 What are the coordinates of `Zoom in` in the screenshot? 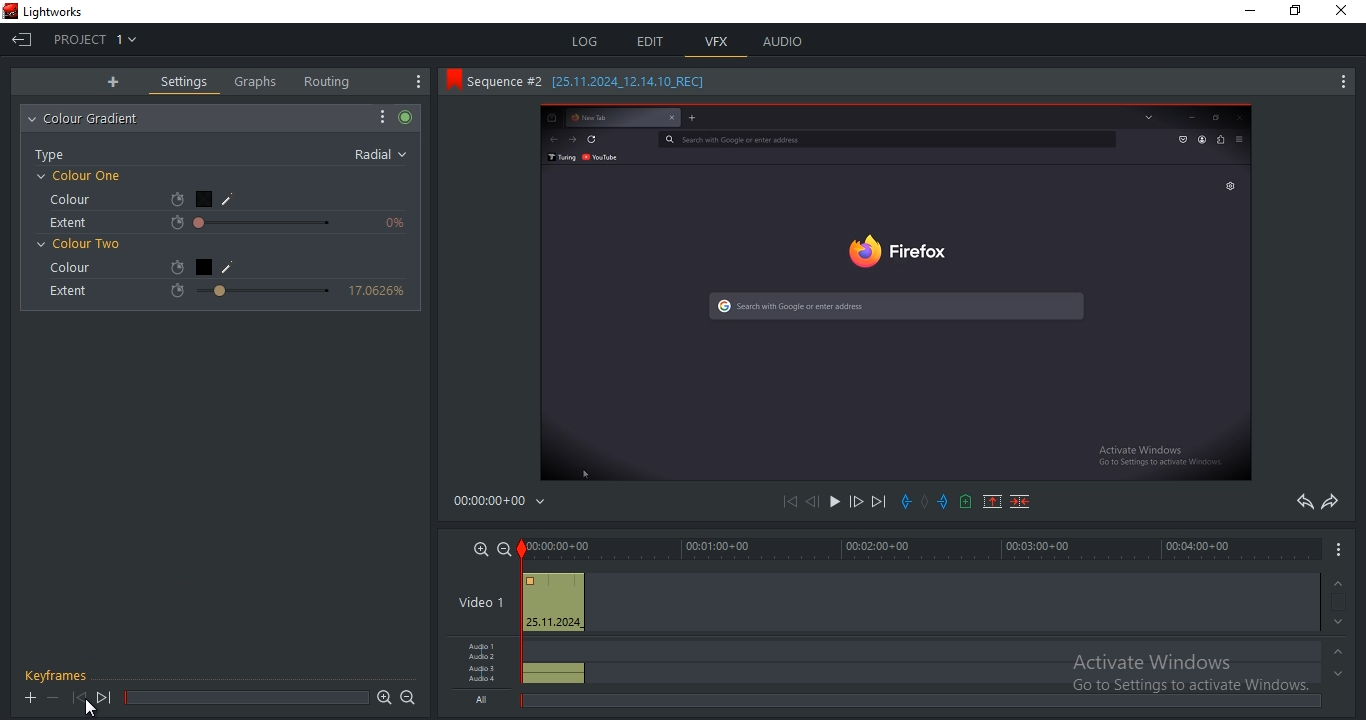 It's located at (478, 549).